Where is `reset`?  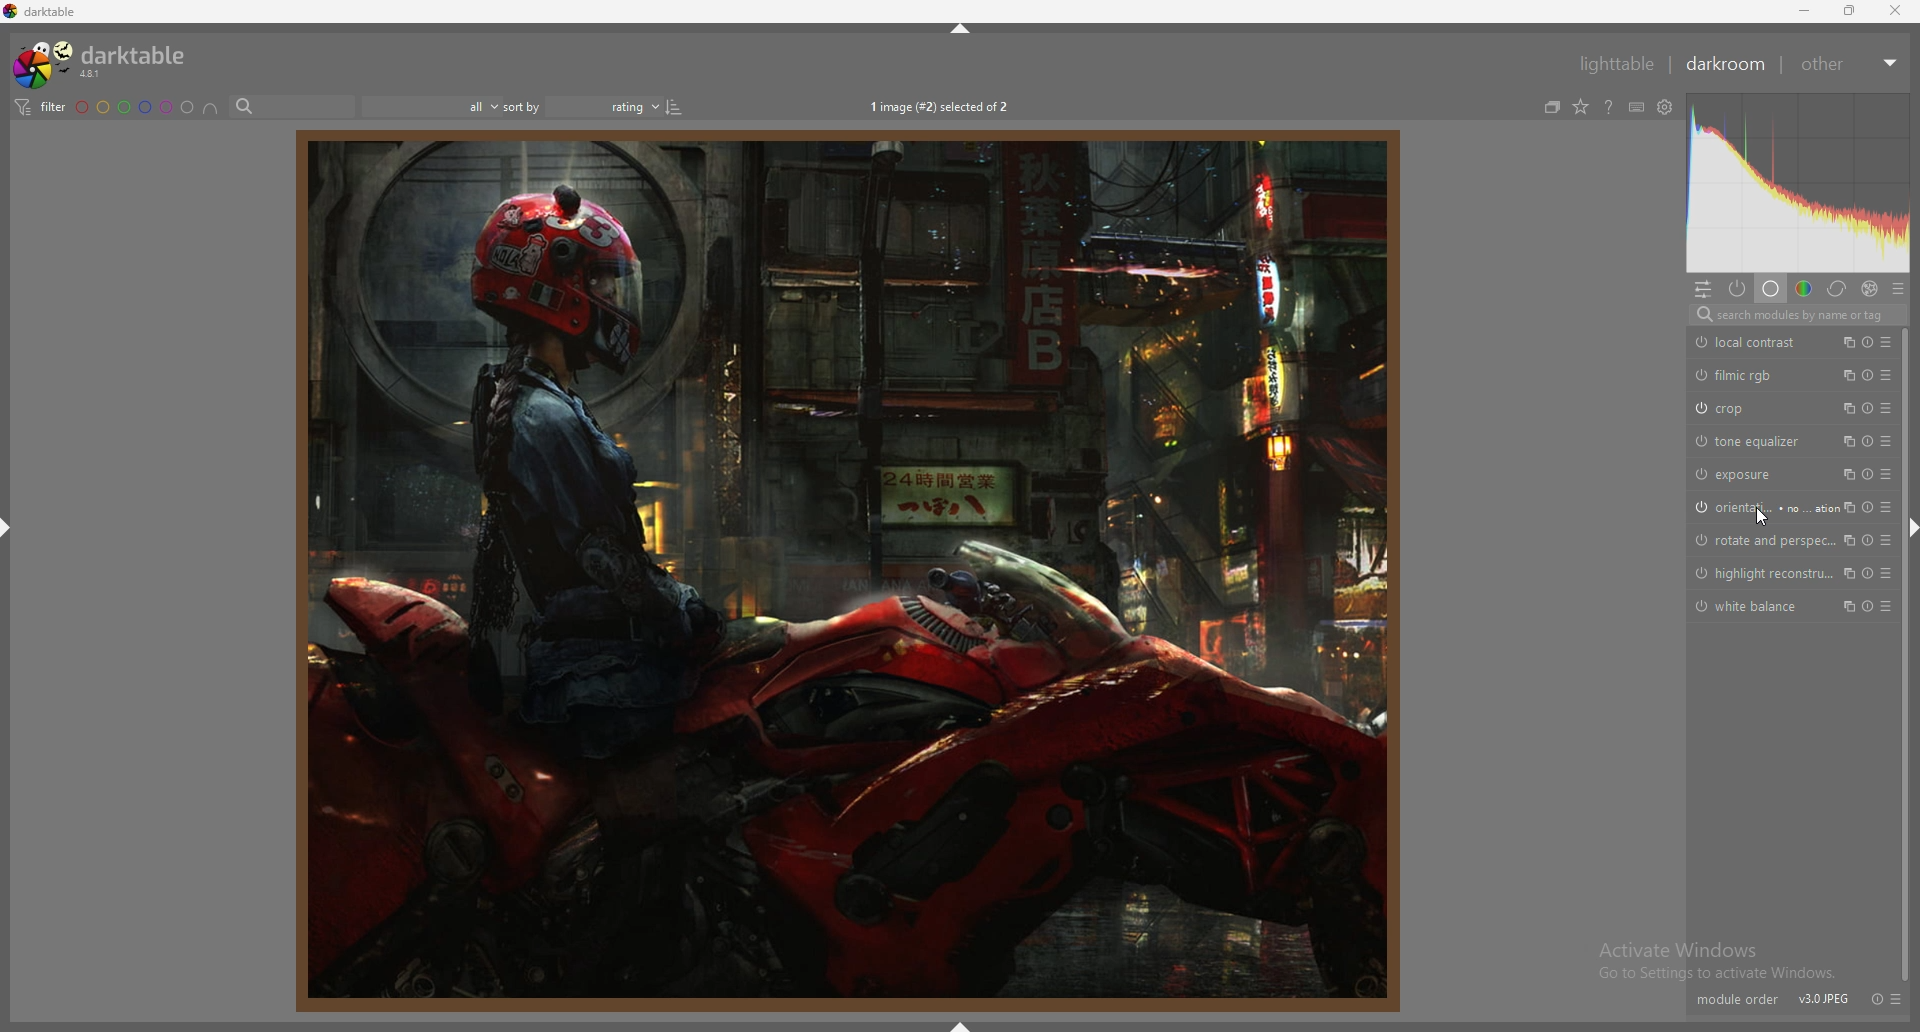
reset is located at coordinates (1869, 605).